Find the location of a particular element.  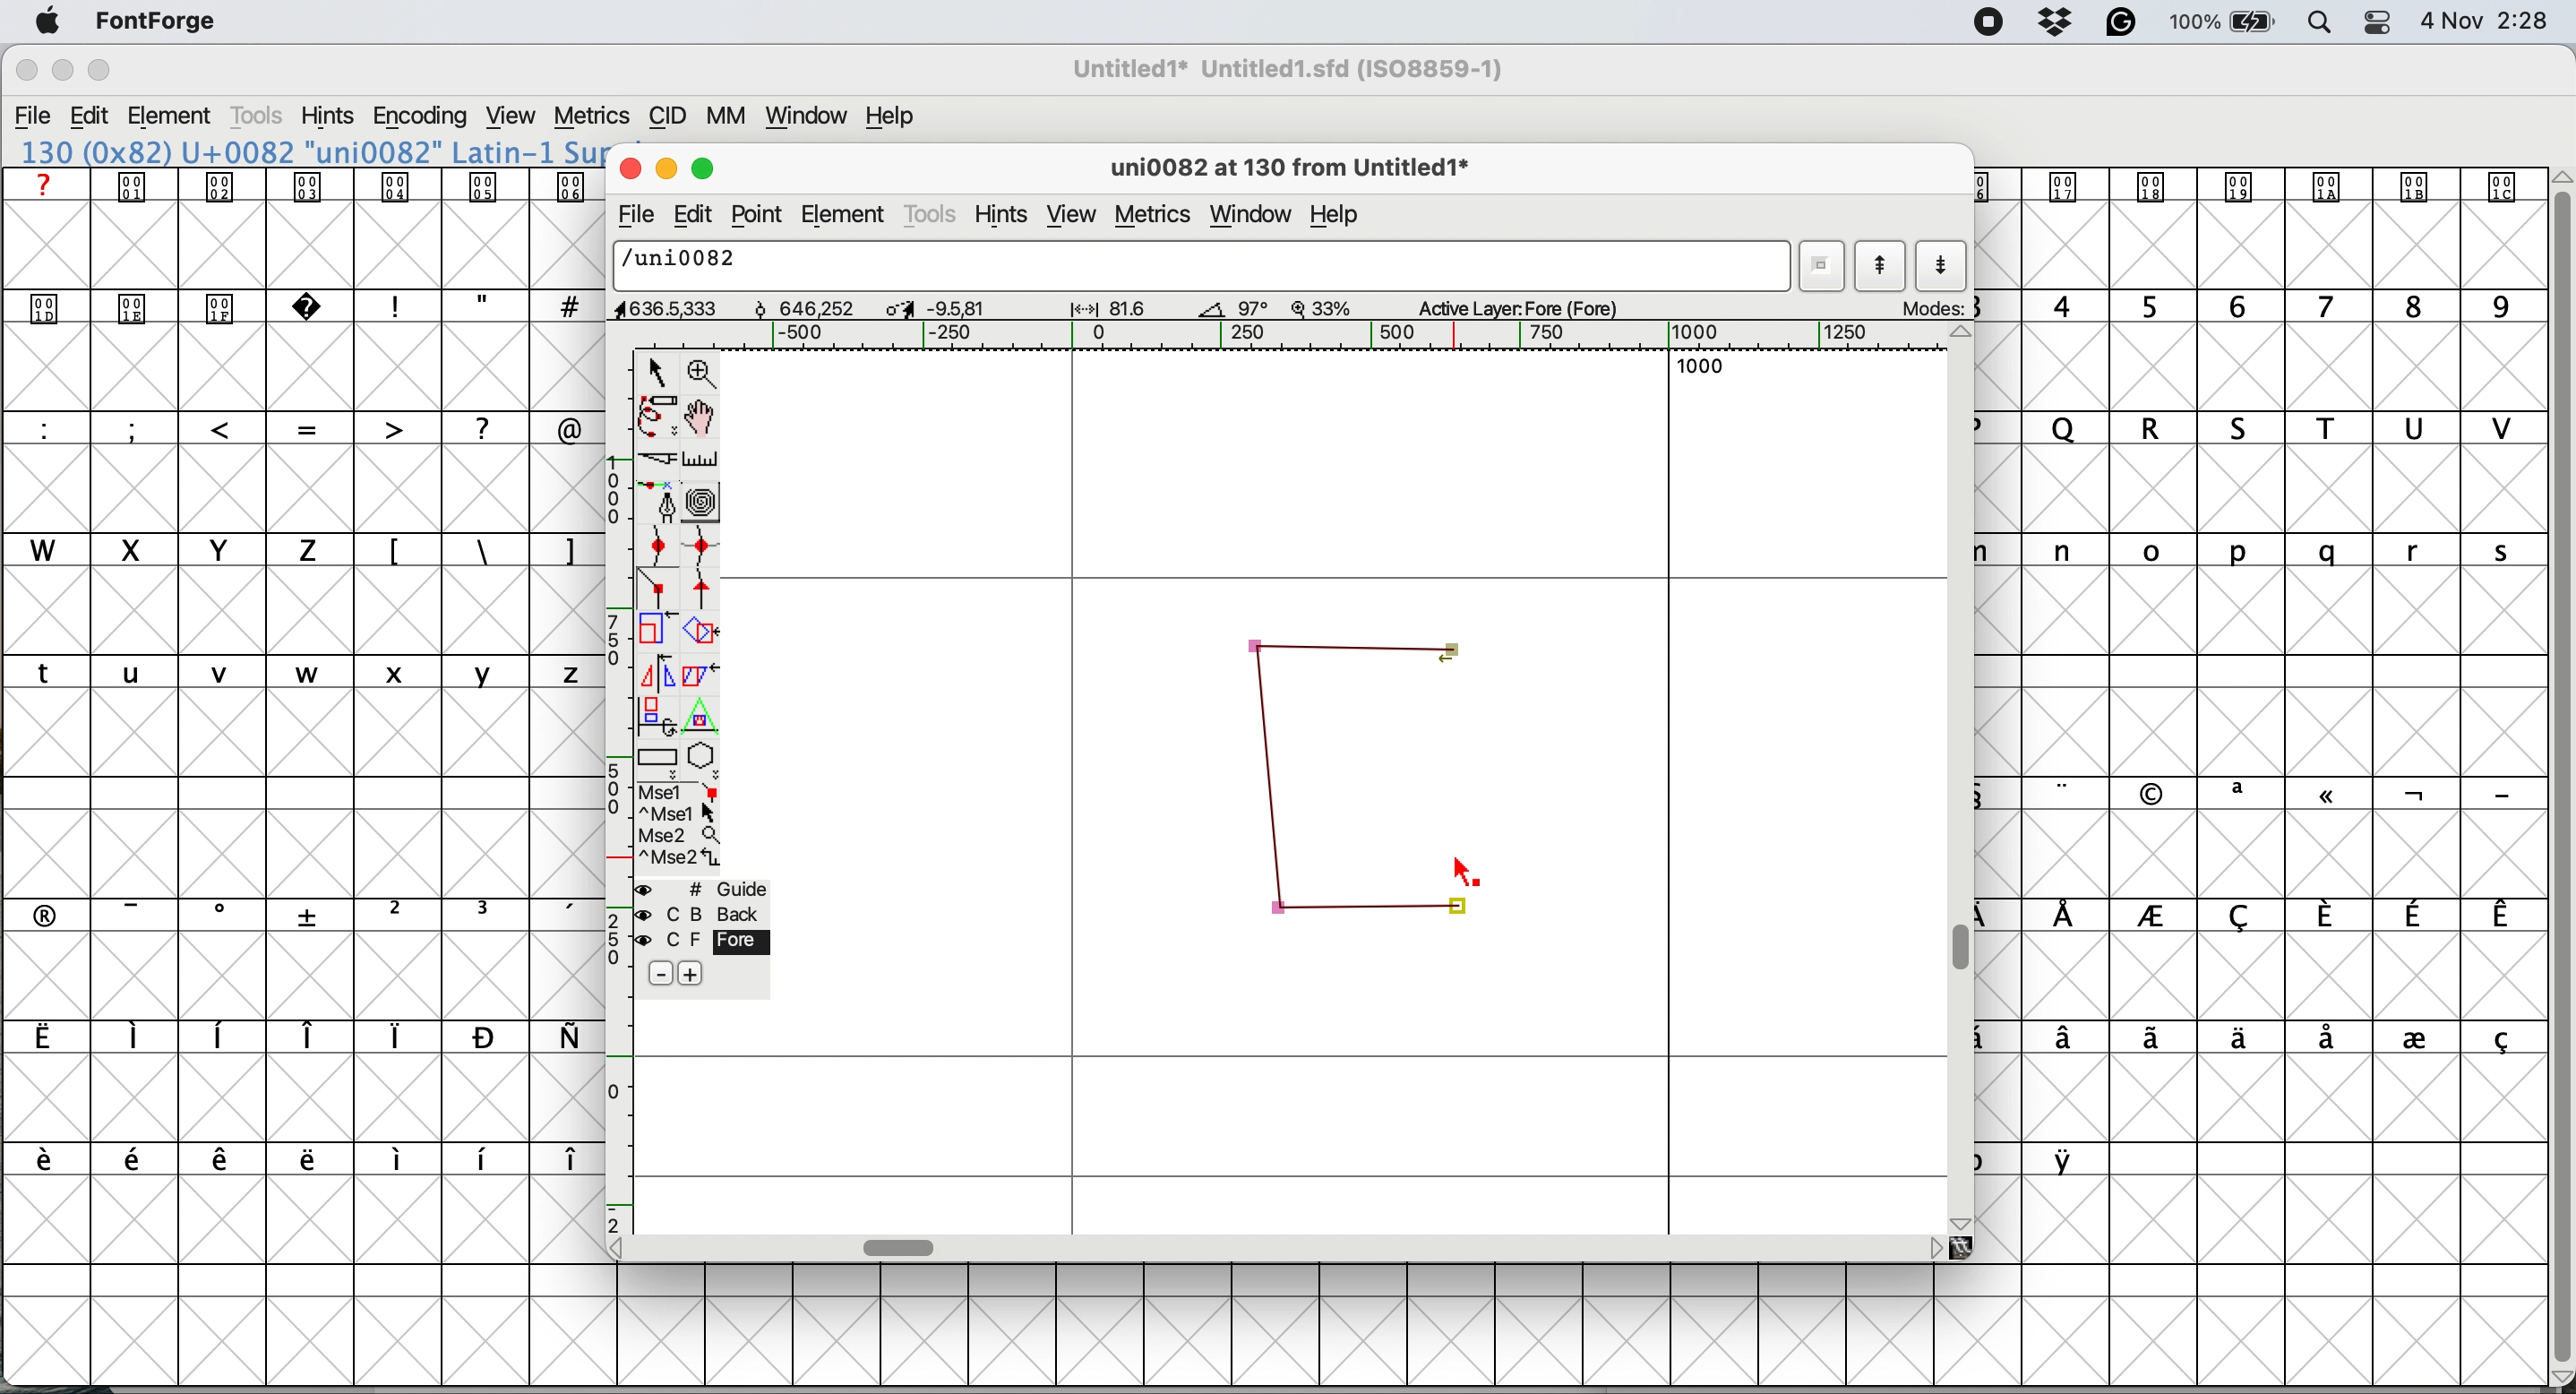

help is located at coordinates (895, 116).